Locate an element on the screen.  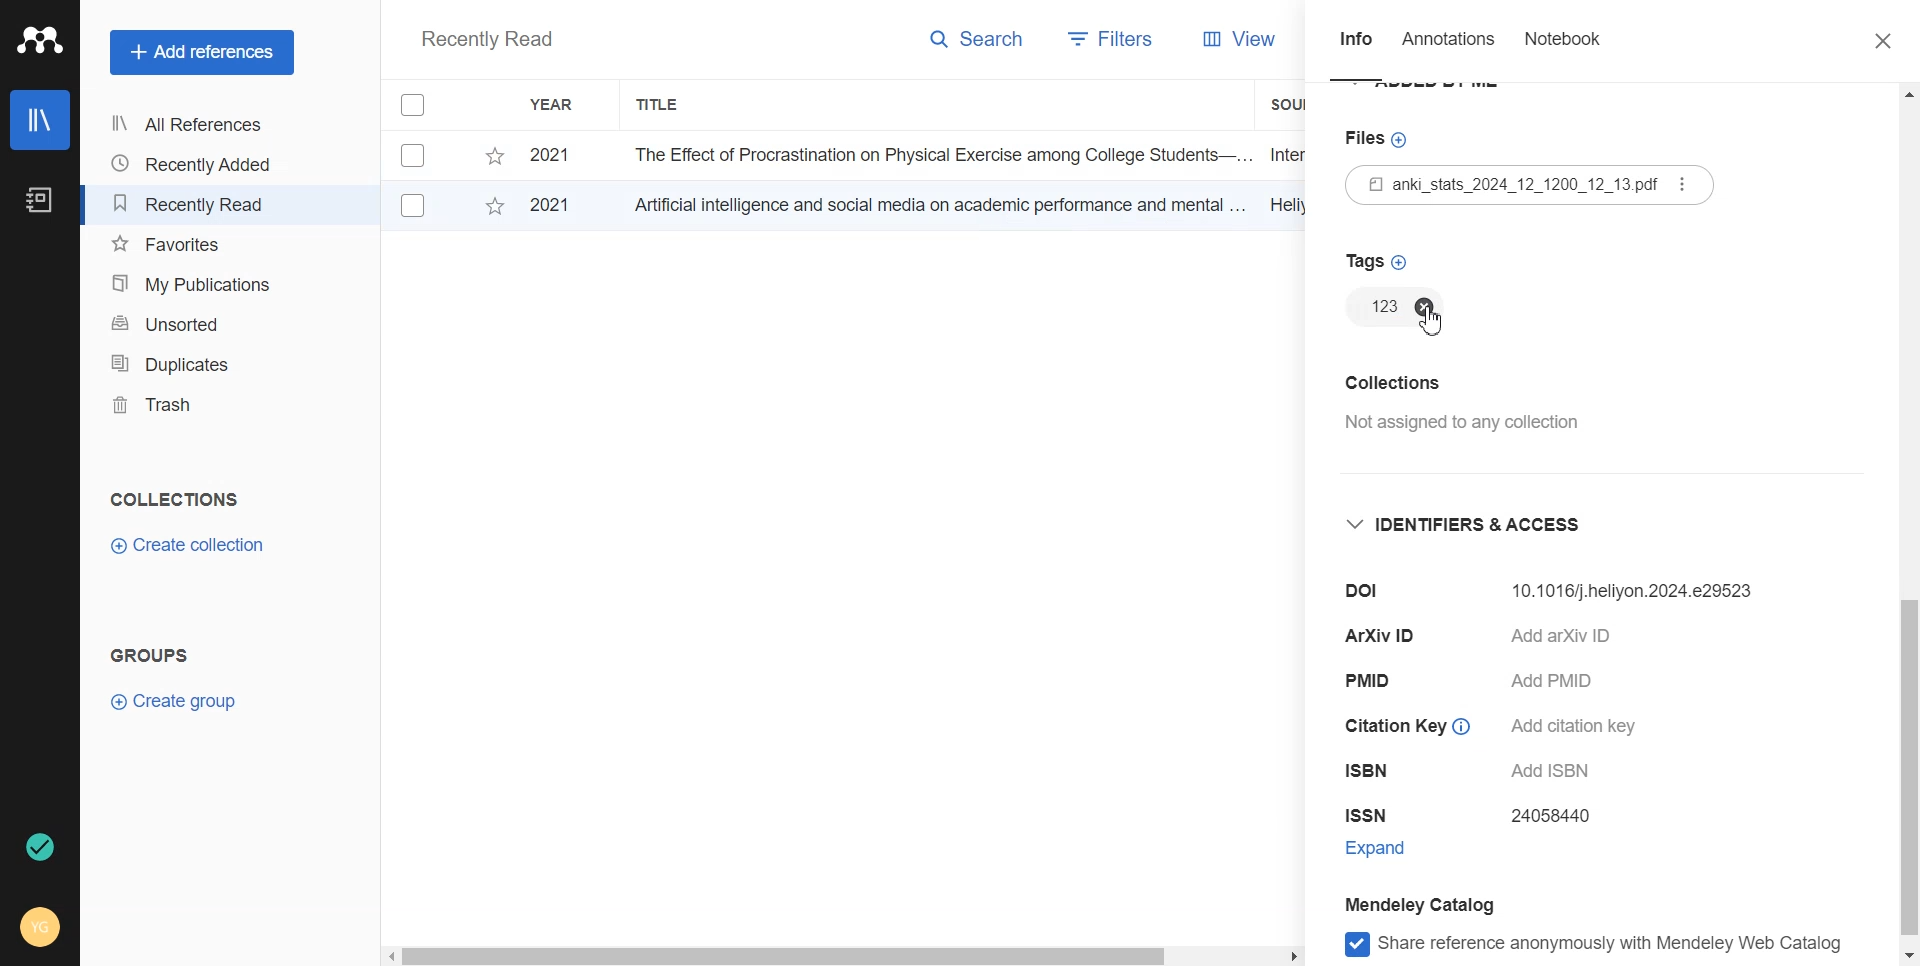
The Effect of Procrastination on Physical Exercise among College Students—... is located at coordinates (935, 154).